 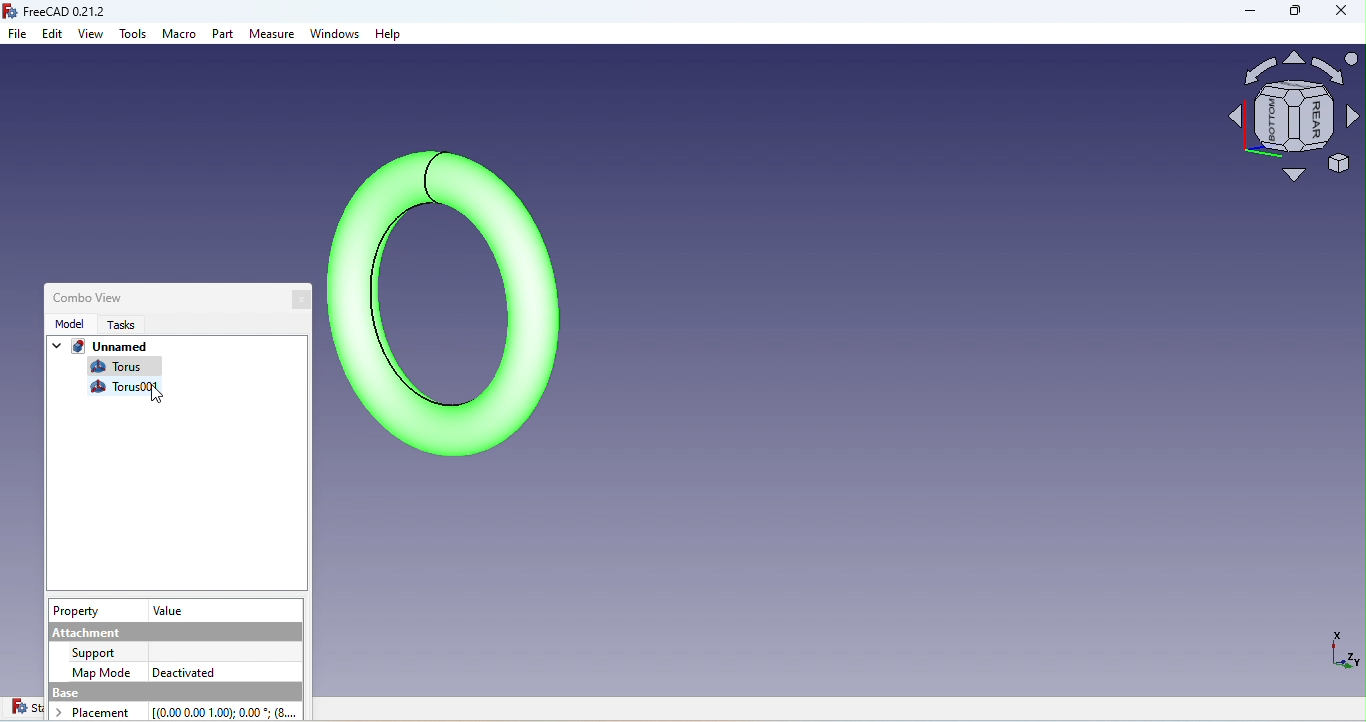 I want to click on Help, so click(x=388, y=35).